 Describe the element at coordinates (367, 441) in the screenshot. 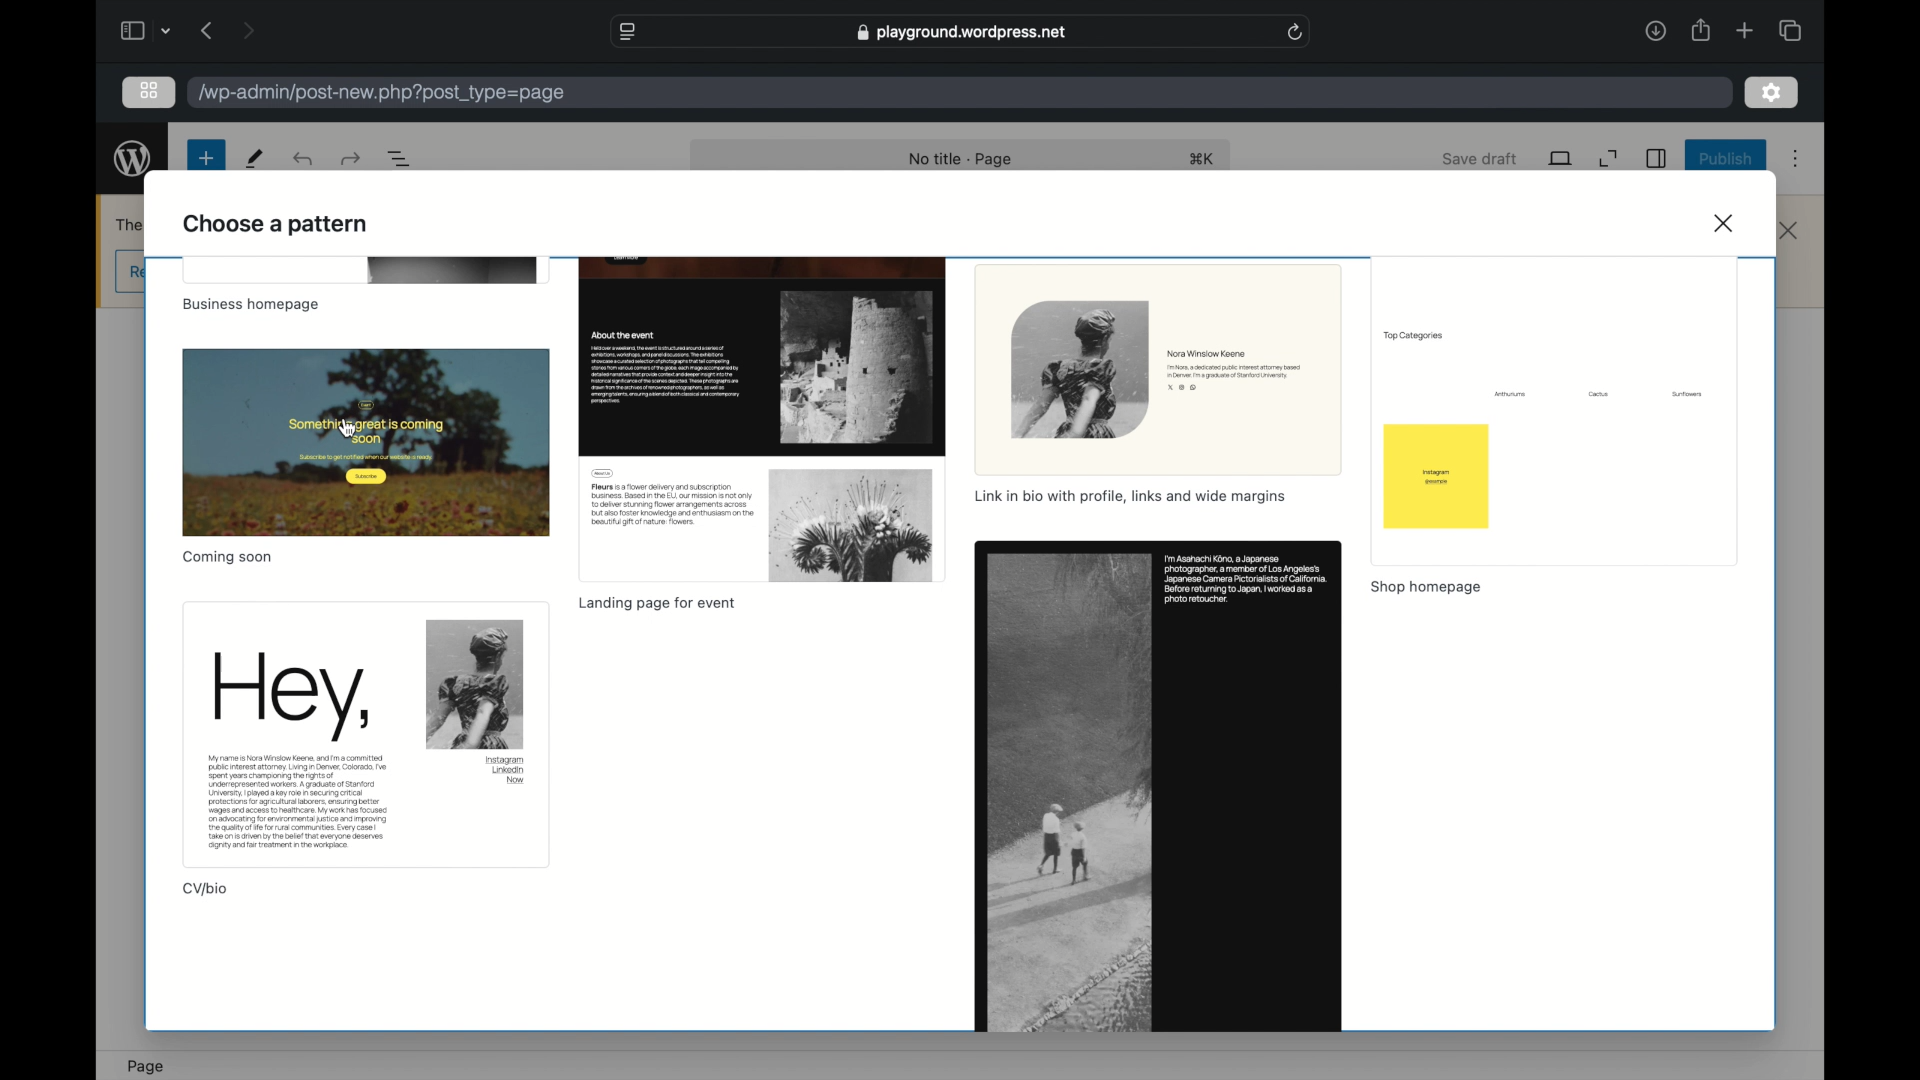

I see `preview` at that location.